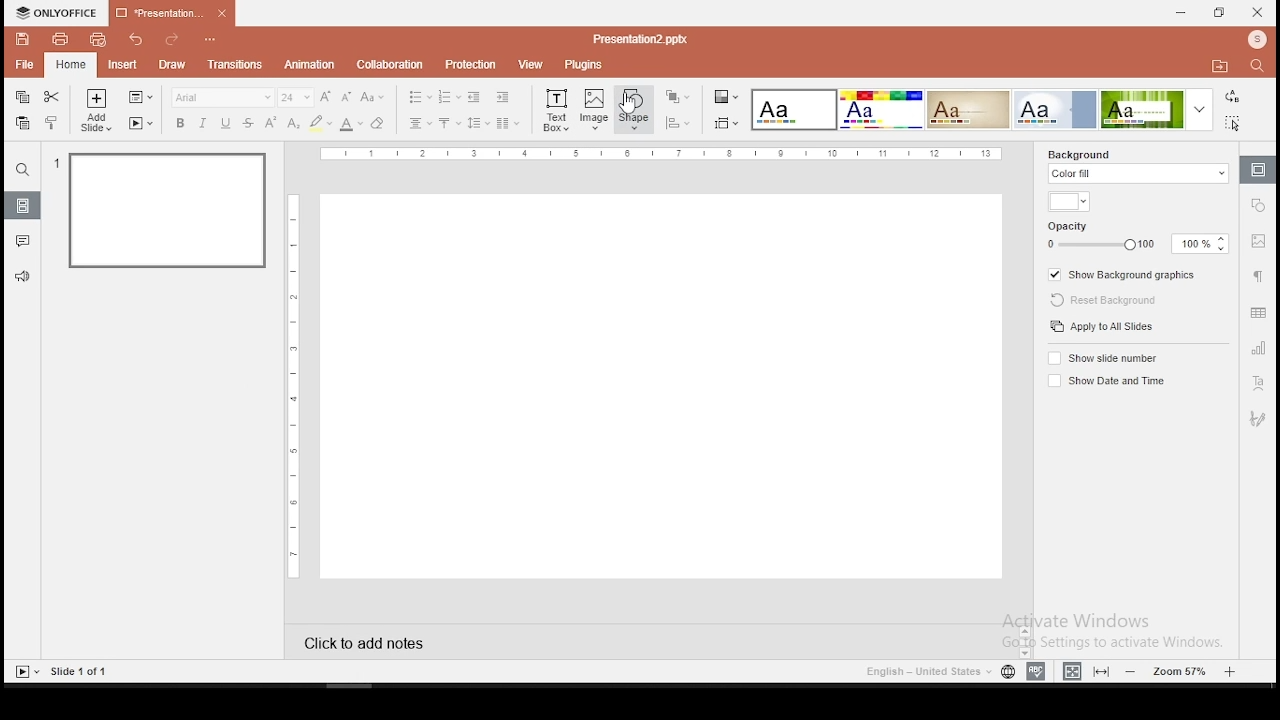 The image size is (1280, 720). Describe the element at coordinates (1256, 347) in the screenshot. I see `chart settings` at that location.